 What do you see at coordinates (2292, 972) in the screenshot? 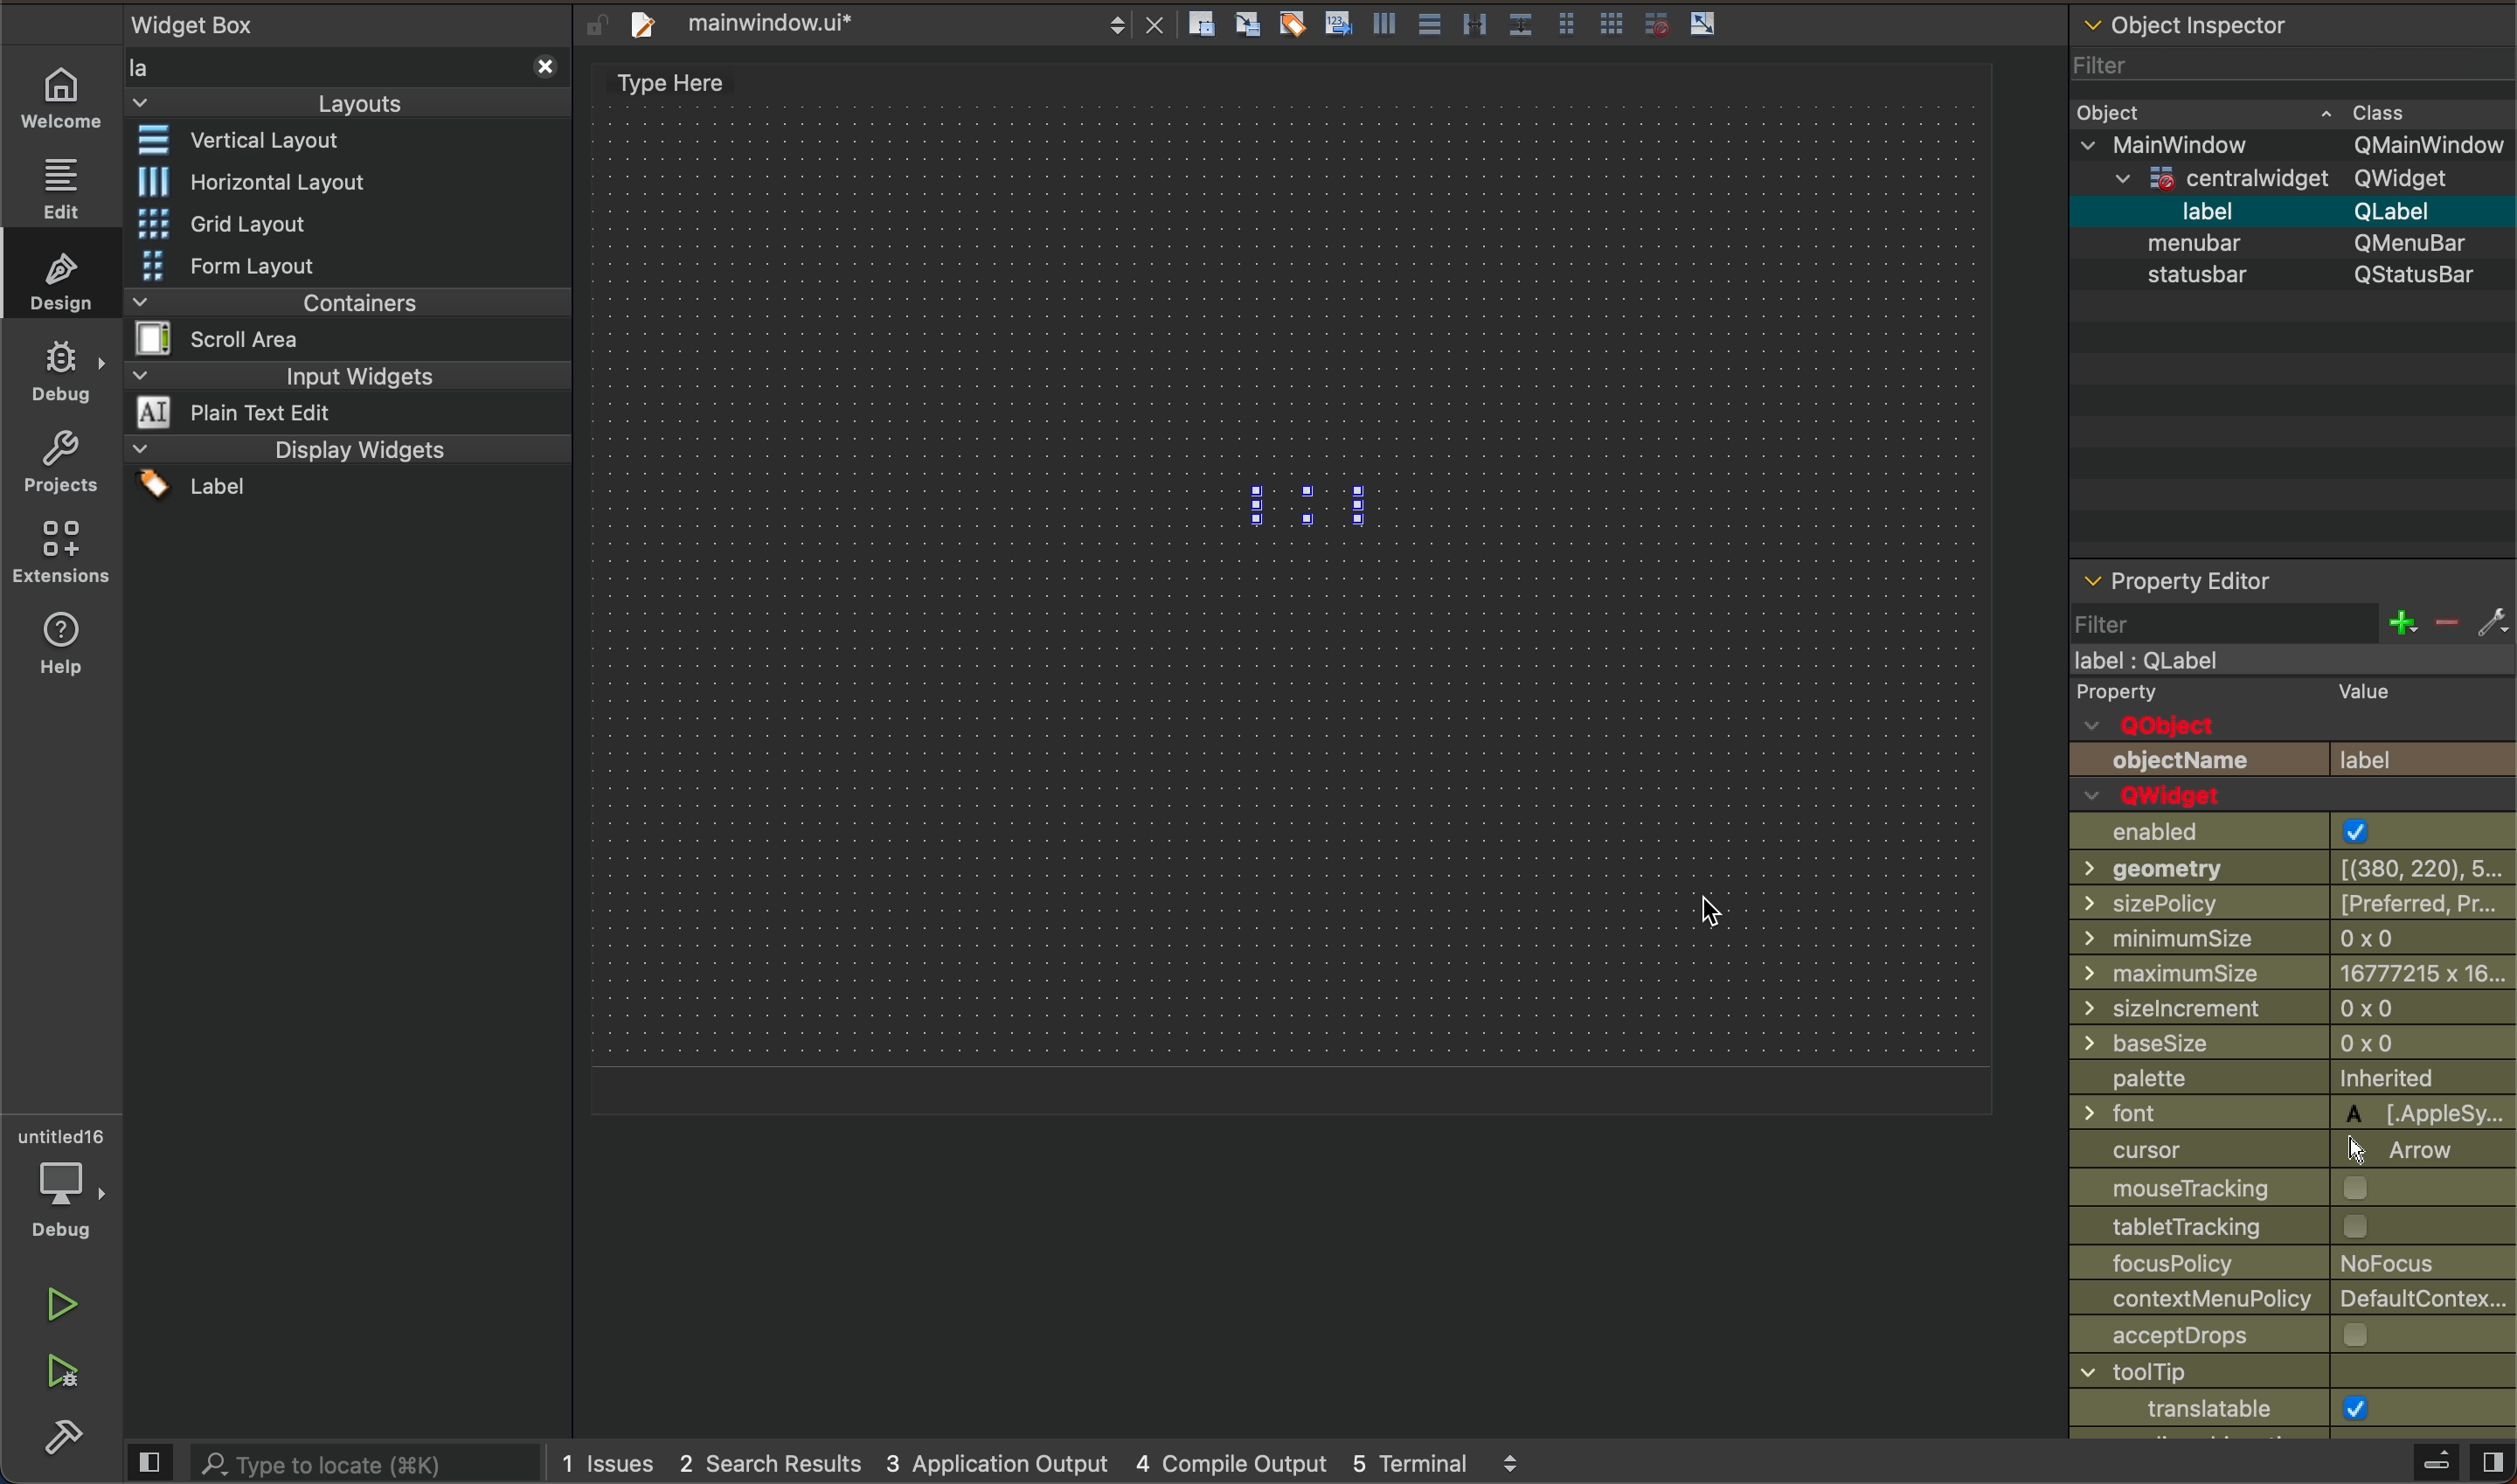
I see `min size` at bounding box center [2292, 972].